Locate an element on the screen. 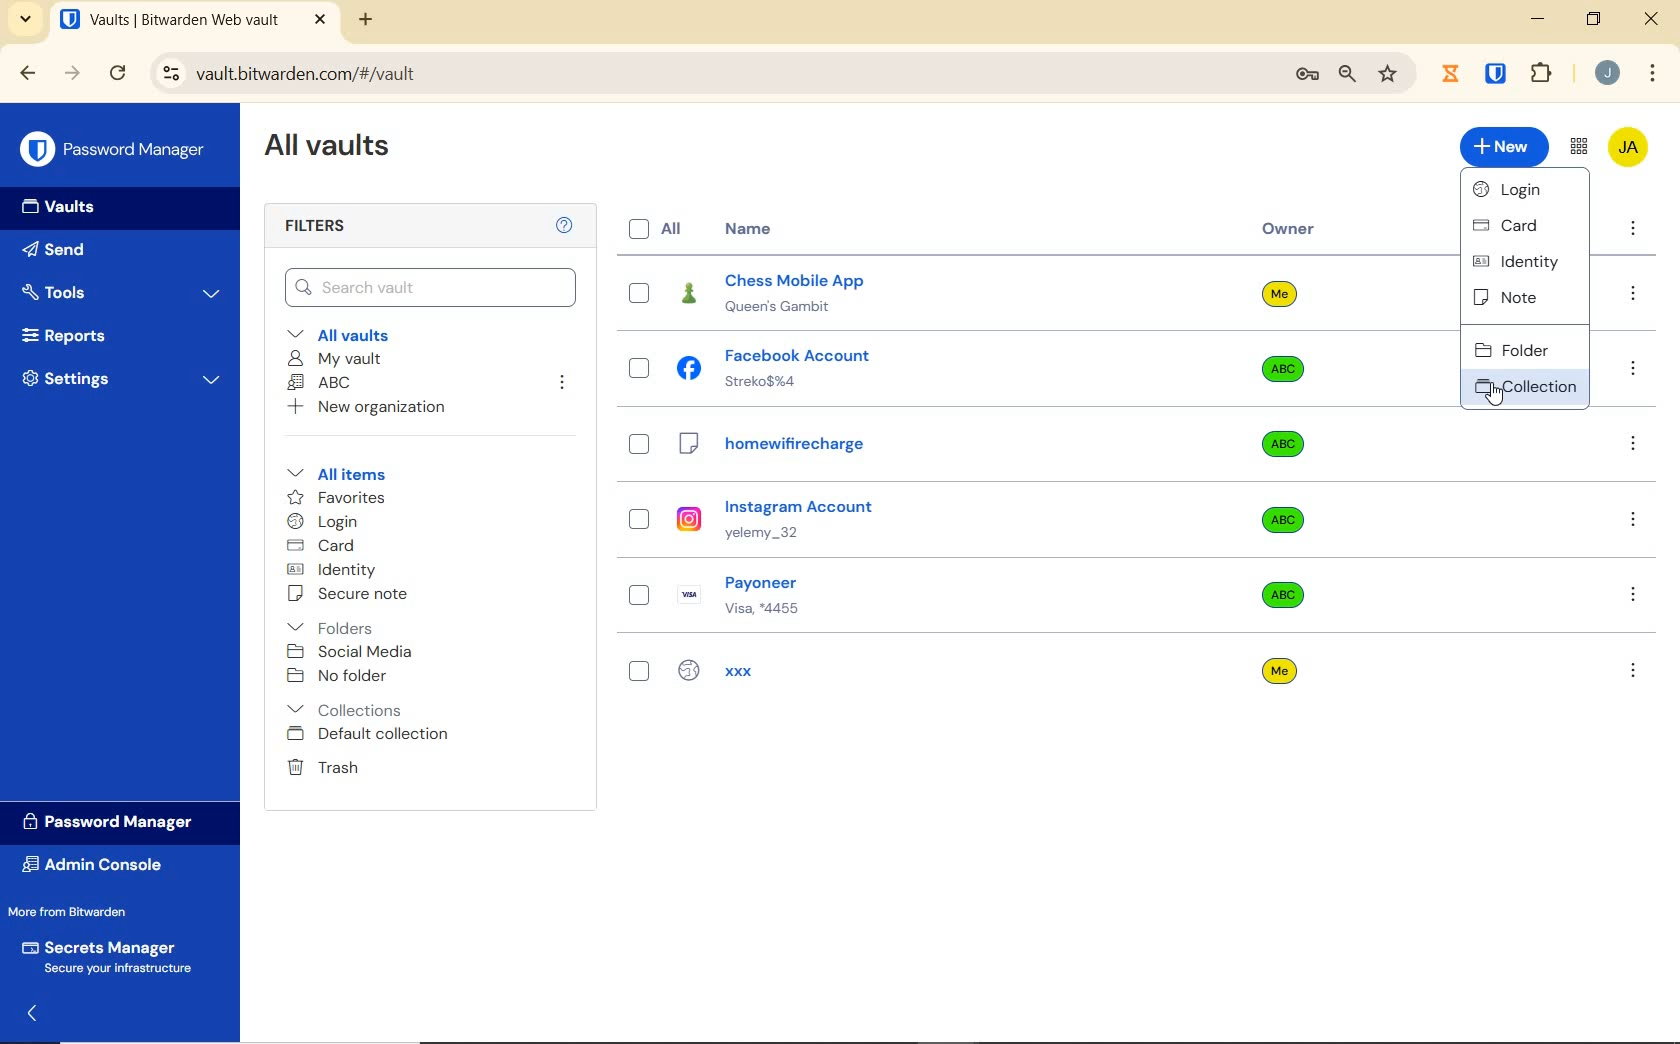 Image resolution: width=1680 pixels, height=1044 pixels. Filters is located at coordinates (398, 224).